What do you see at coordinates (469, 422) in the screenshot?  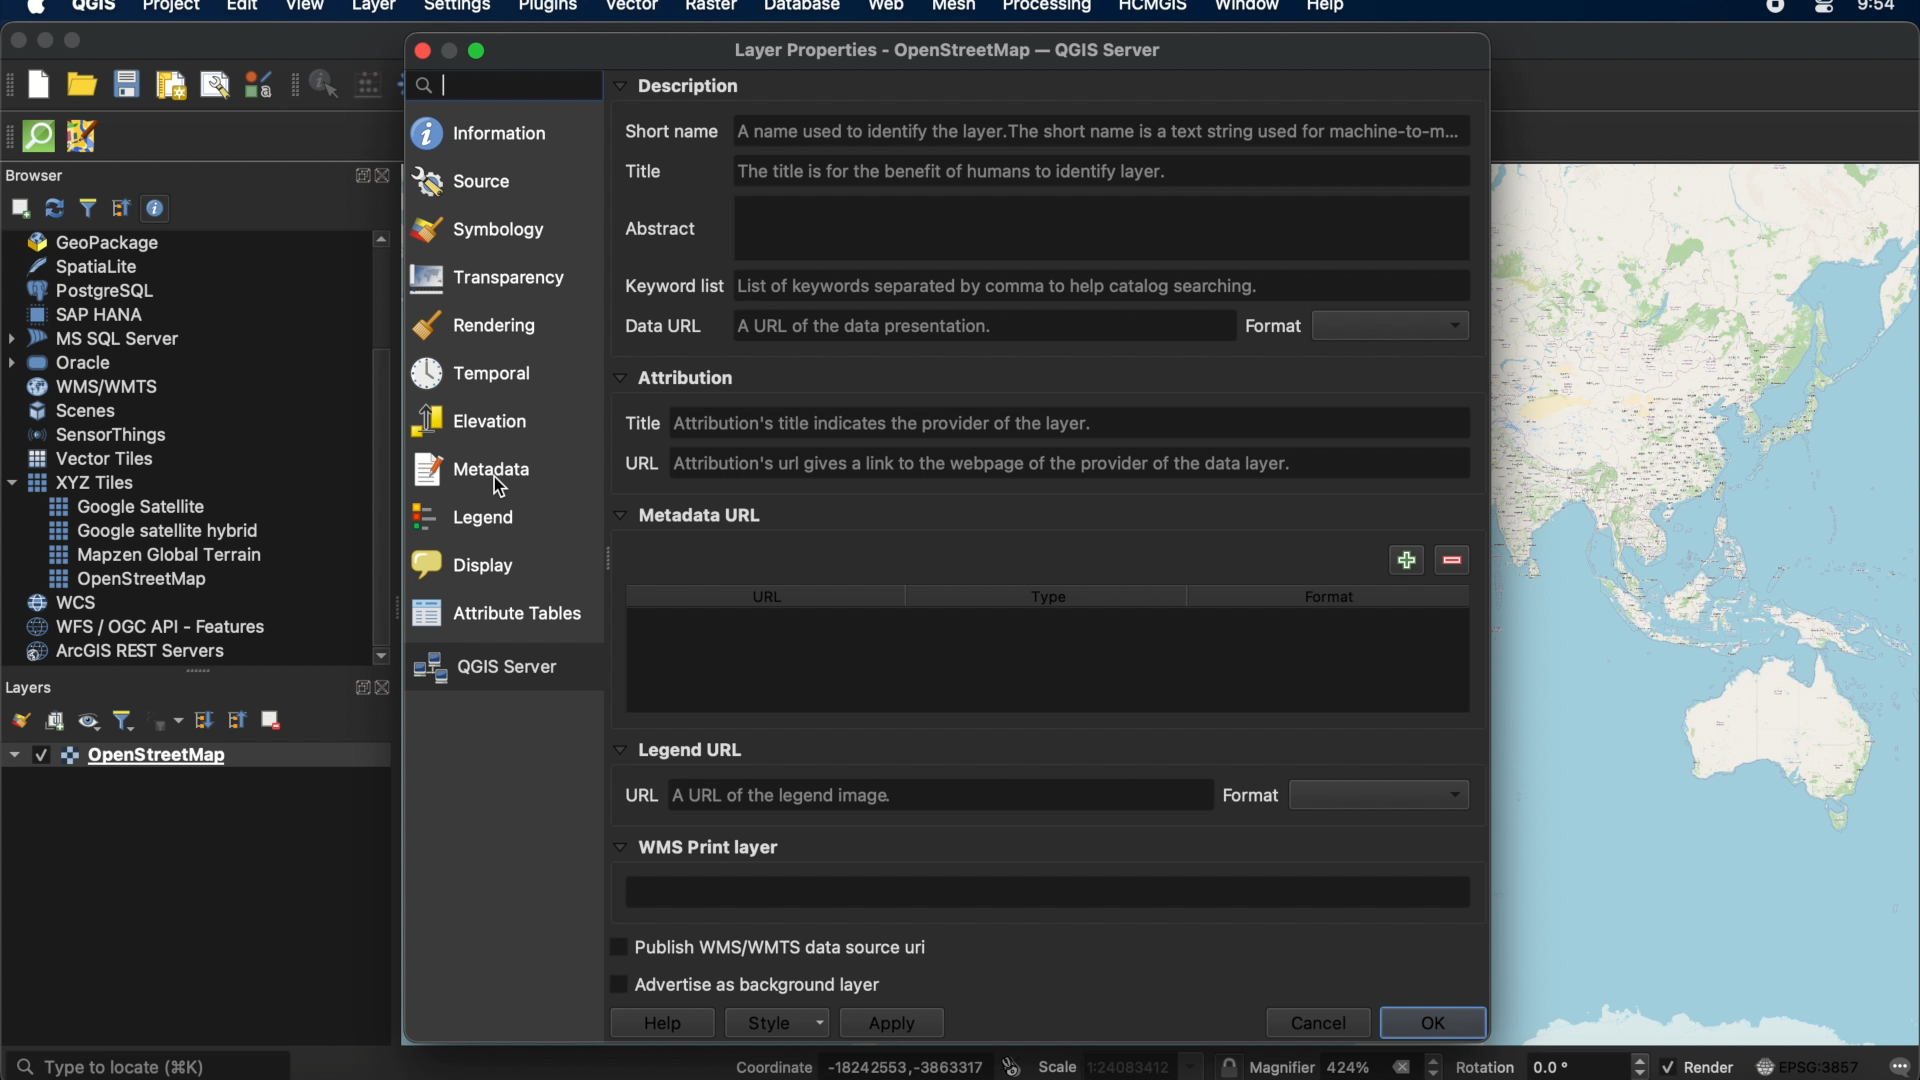 I see `elevation` at bounding box center [469, 422].